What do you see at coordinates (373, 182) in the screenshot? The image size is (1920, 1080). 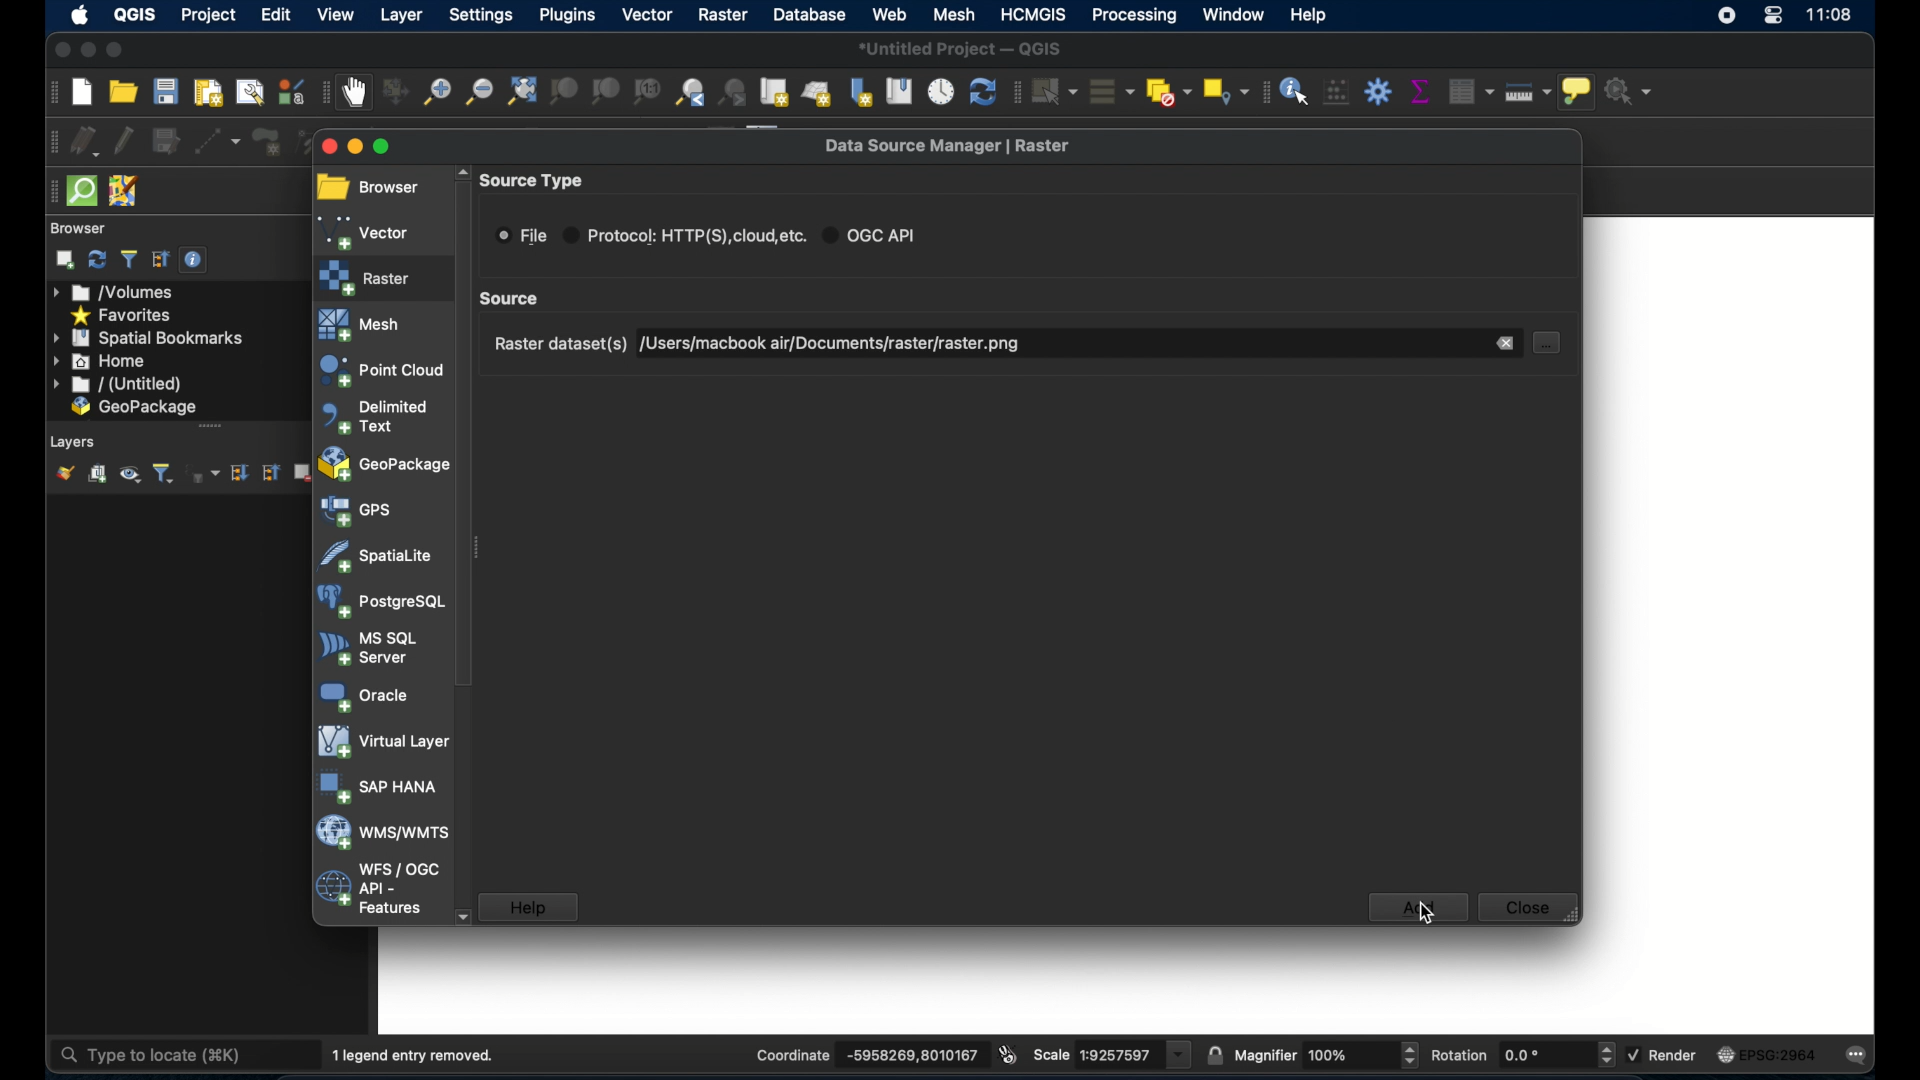 I see `browser` at bounding box center [373, 182].